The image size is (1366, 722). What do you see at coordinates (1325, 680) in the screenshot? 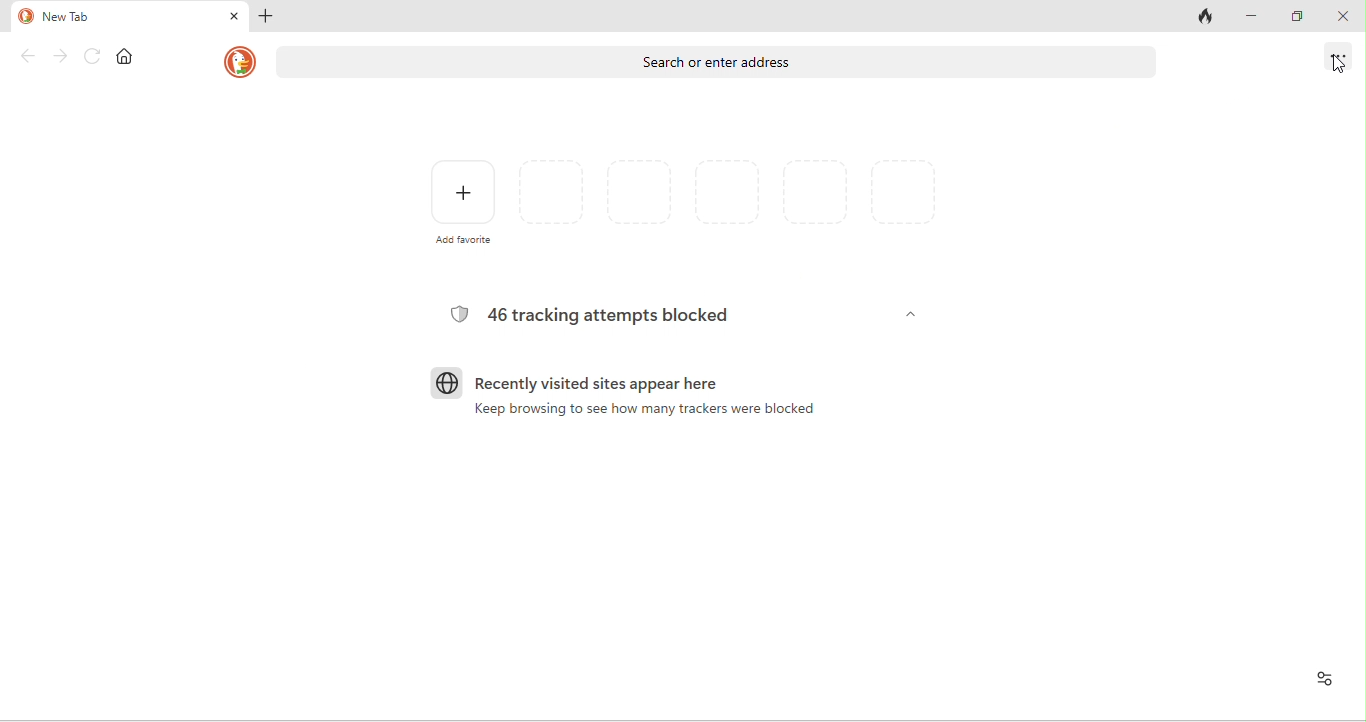
I see `option` at bounding box center [1325, 680].